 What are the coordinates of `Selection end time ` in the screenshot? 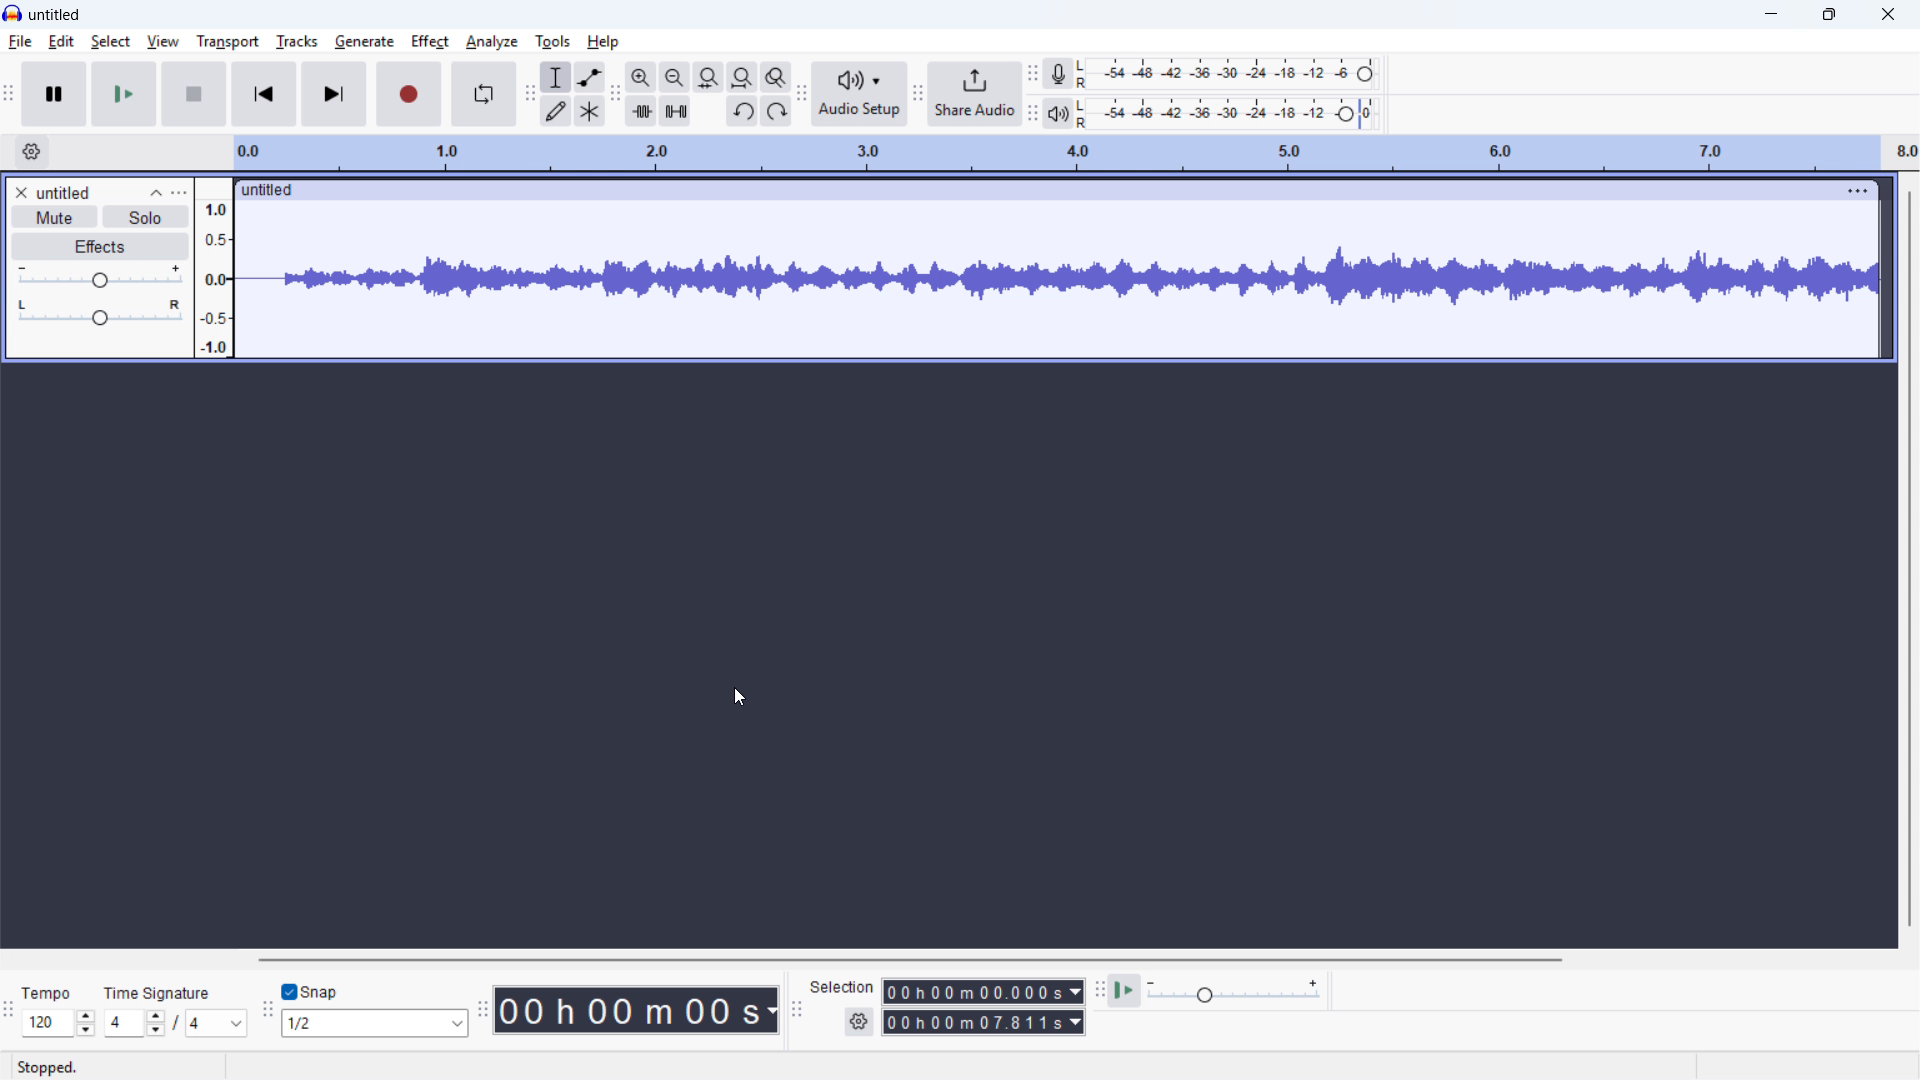 It's located at (985, 1023).